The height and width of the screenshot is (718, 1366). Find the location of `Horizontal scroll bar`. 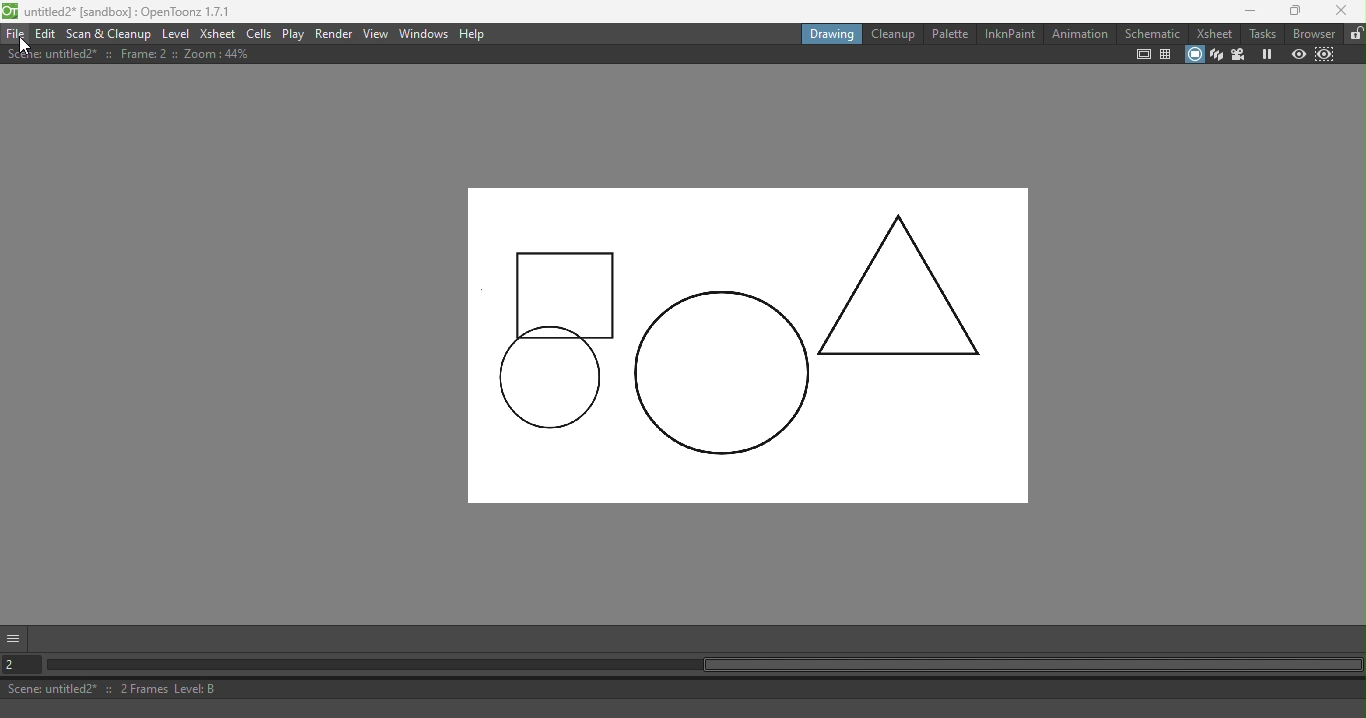

Horizontal scroll bar is located at coordinates (699, 666).